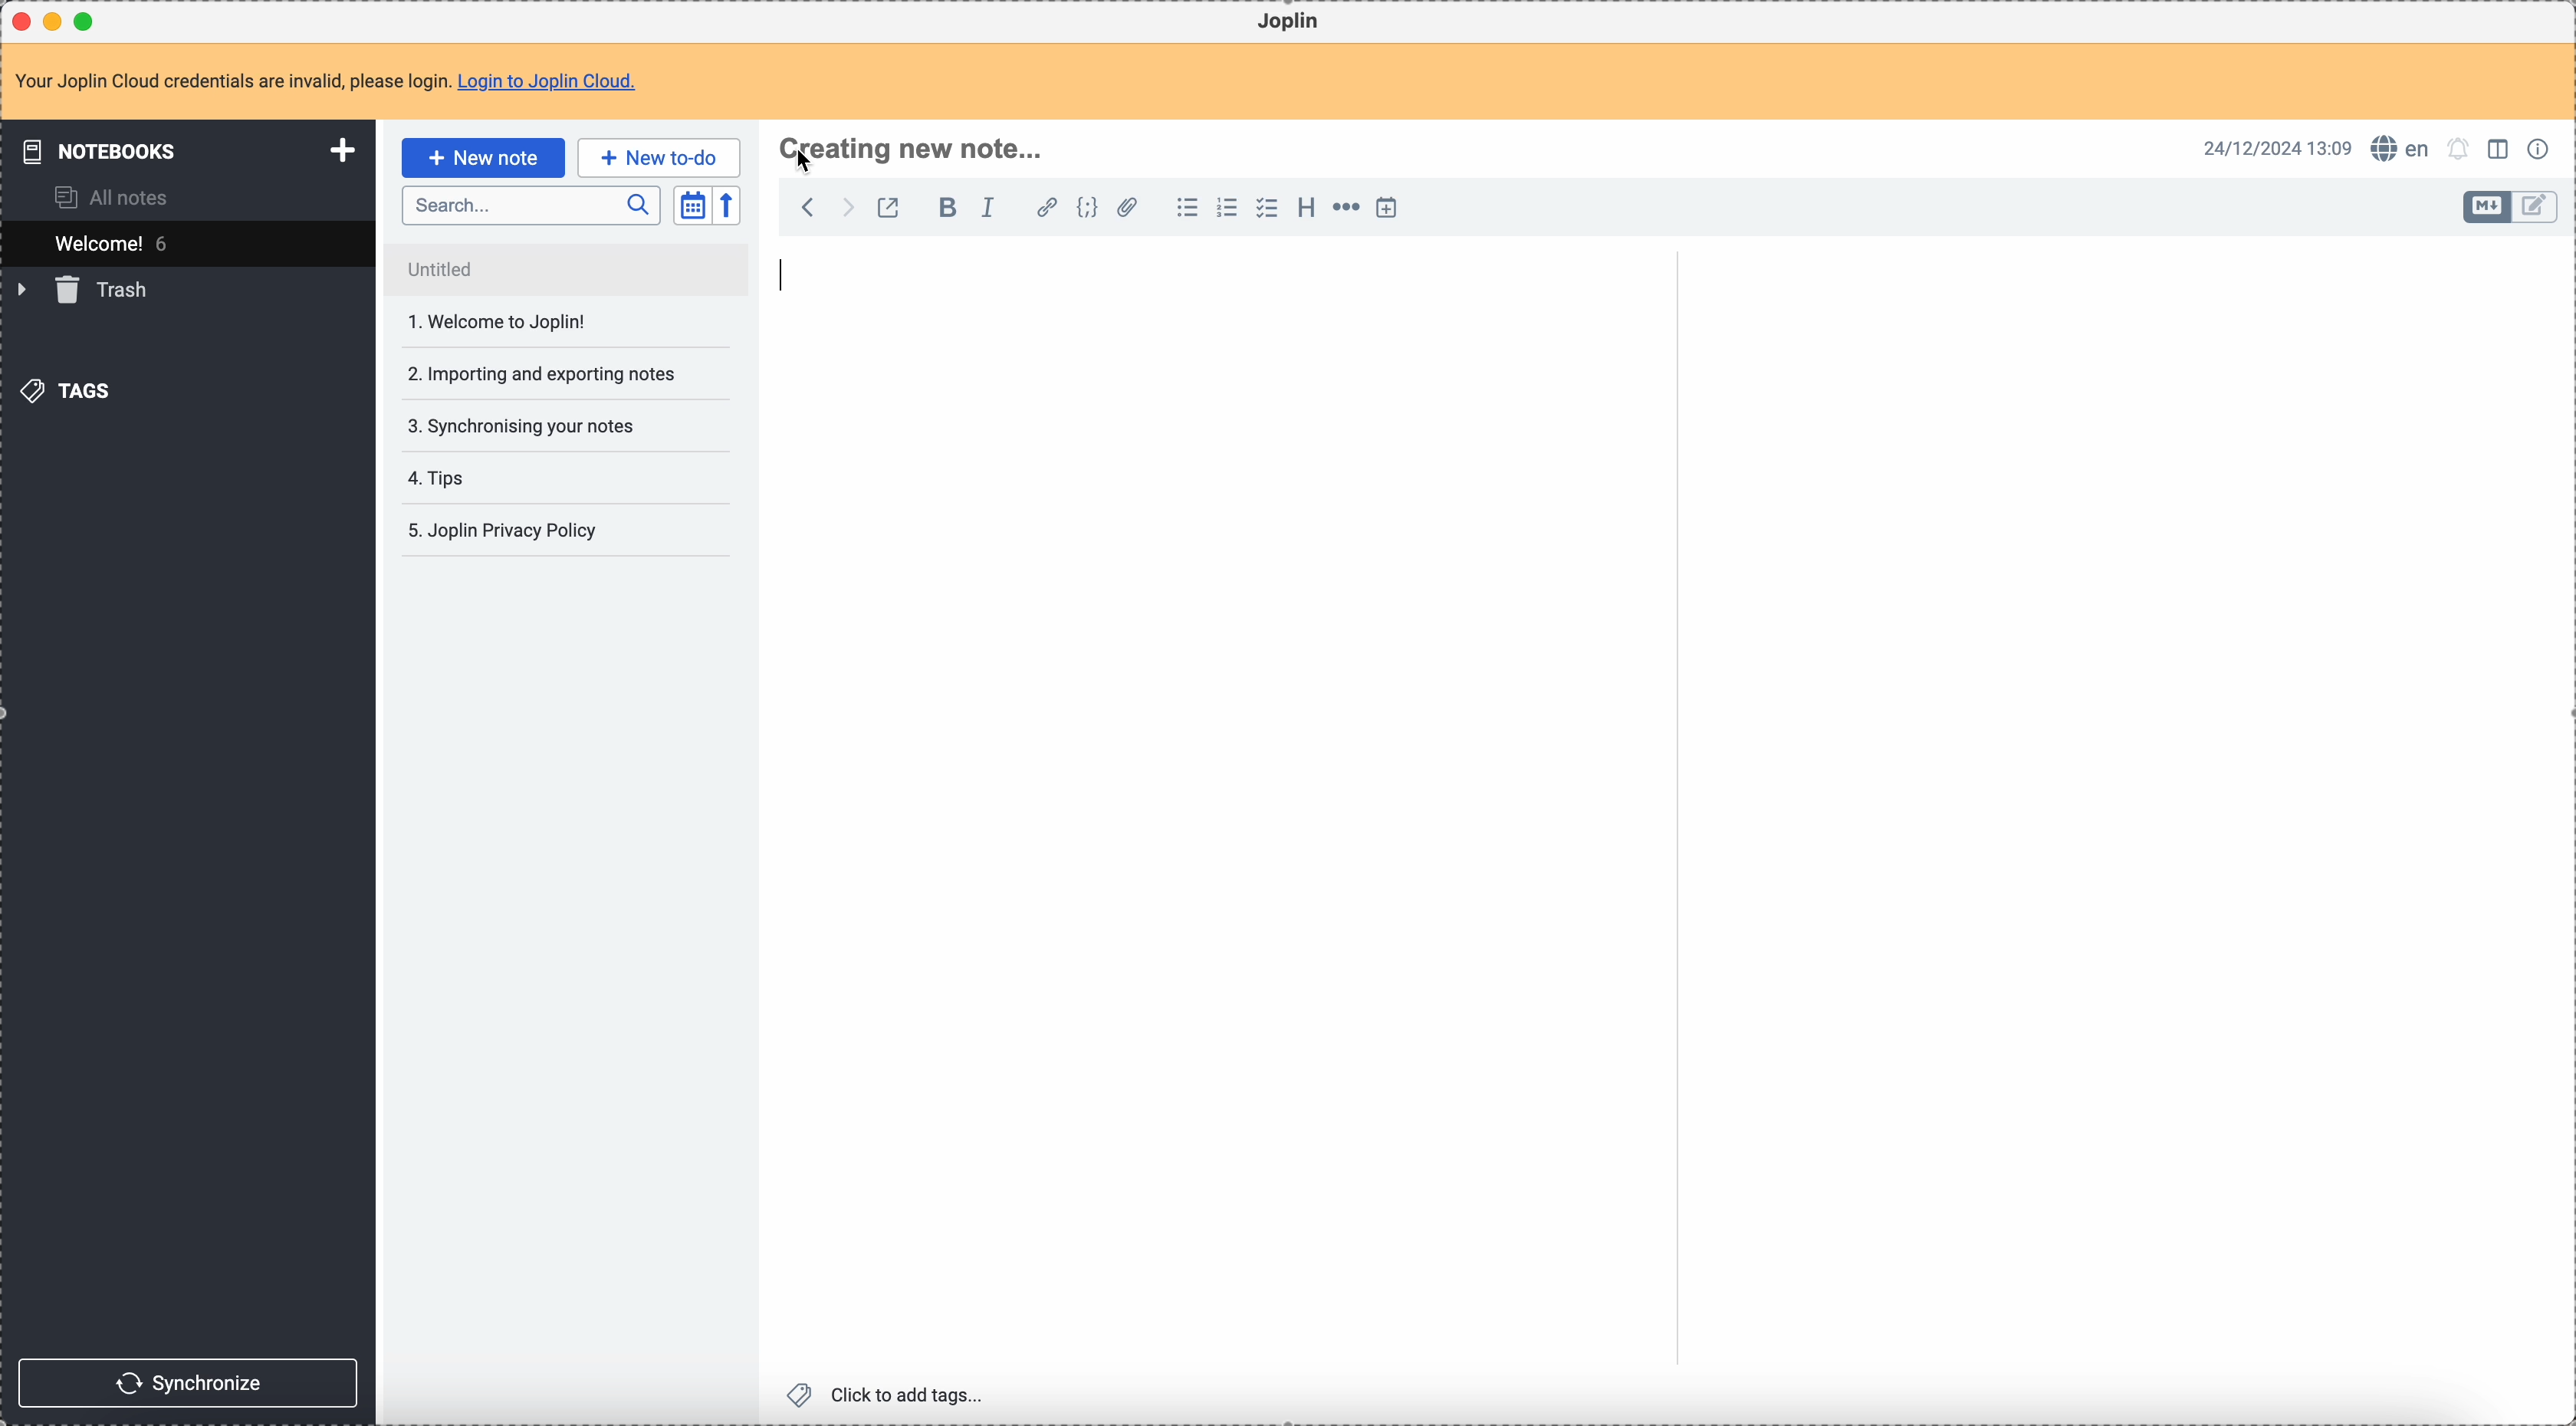  I want to click on toggle sort order field, so click(692, 206).